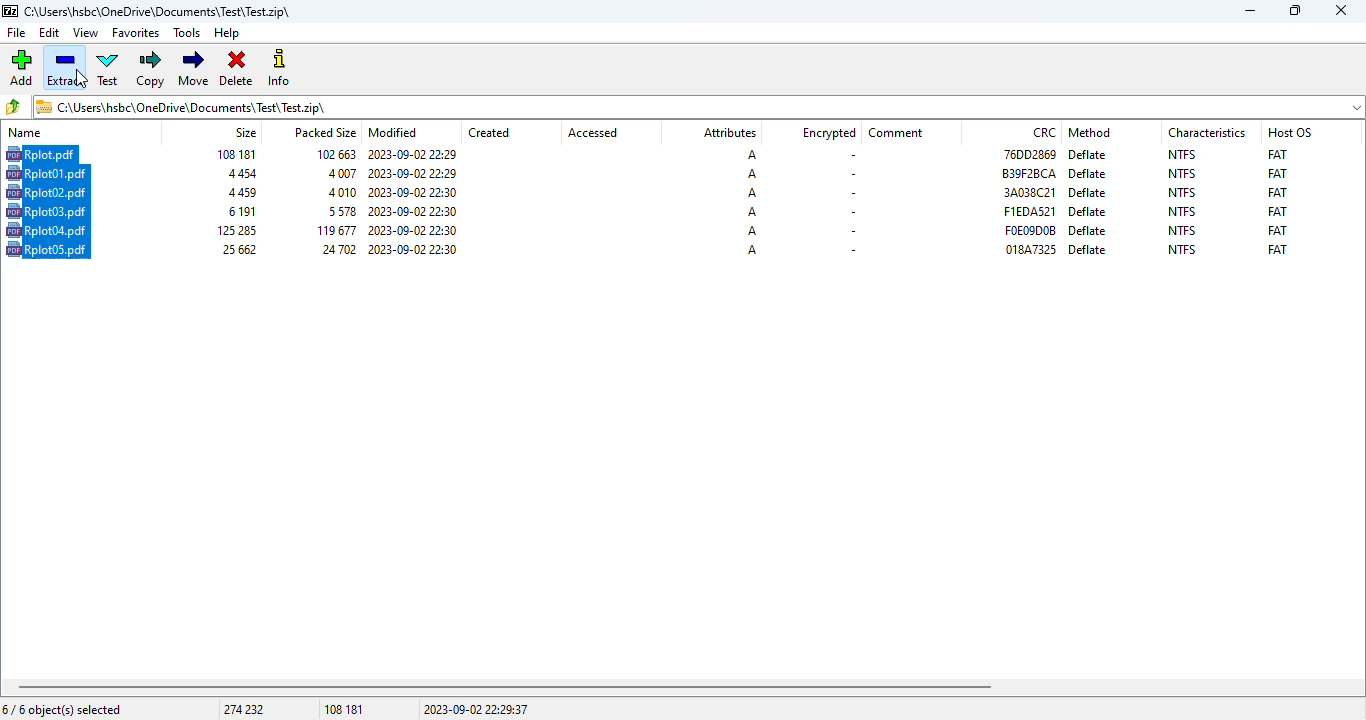 The image size is (1366, 720). Describe the element at coordinates (1029, 192) in the screenshot. I see `CRC` at that location.